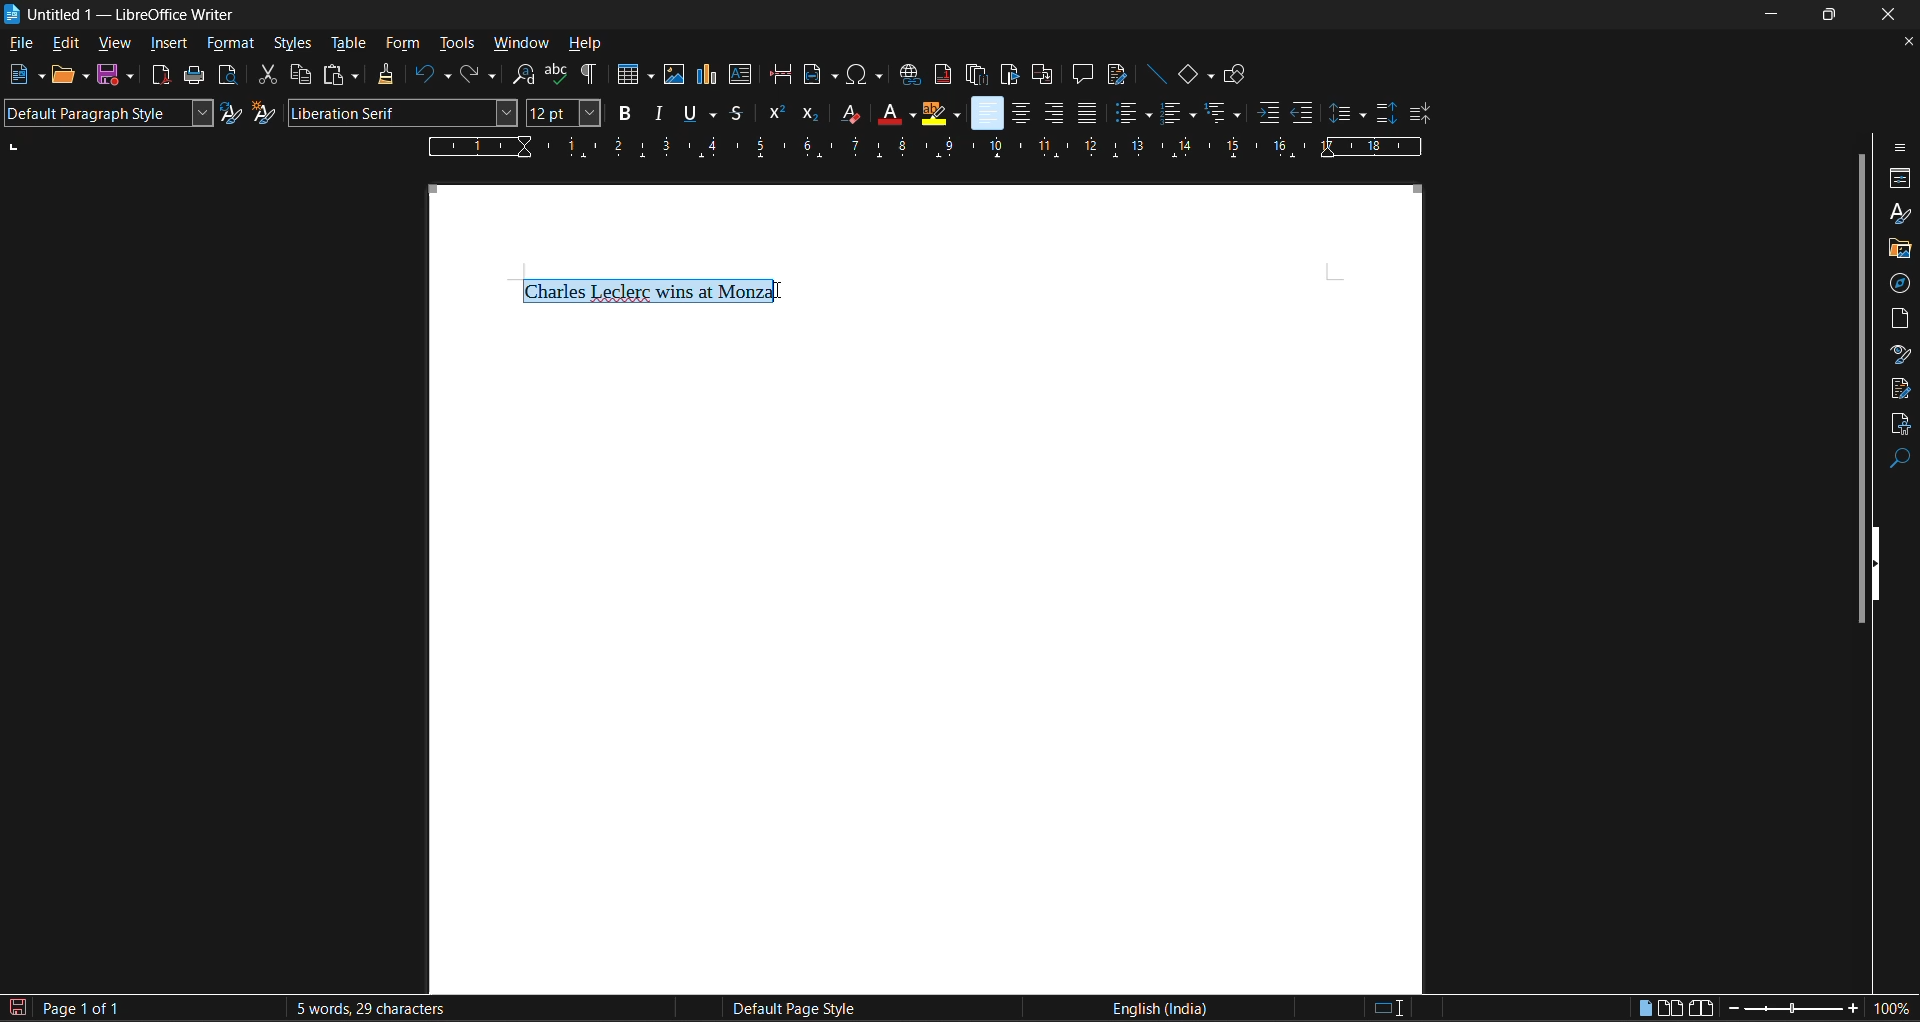 The width and height of the screenshot is (1920, 1022). What do you see at coordinates (588, 76) in the screenshot?
I see `toggle formatting marks` at bounding box center [588, 76].